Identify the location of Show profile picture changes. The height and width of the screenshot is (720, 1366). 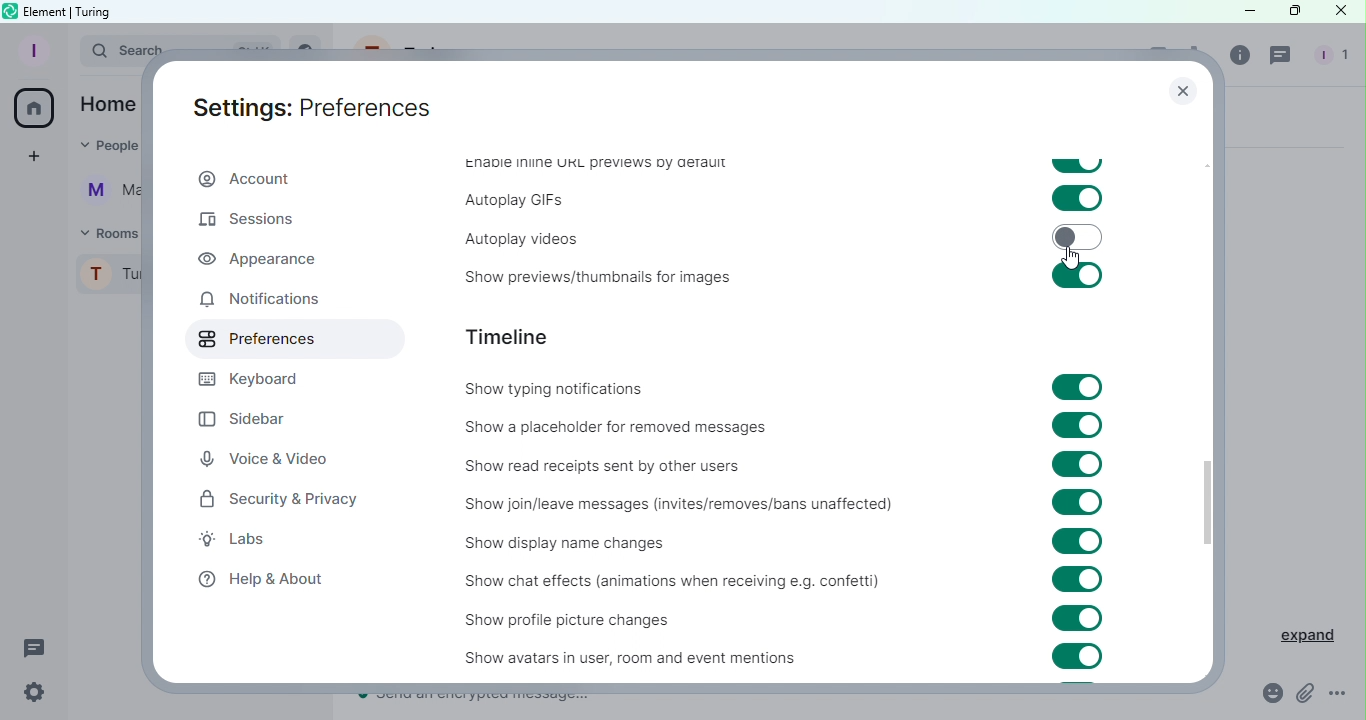
(586, 619).